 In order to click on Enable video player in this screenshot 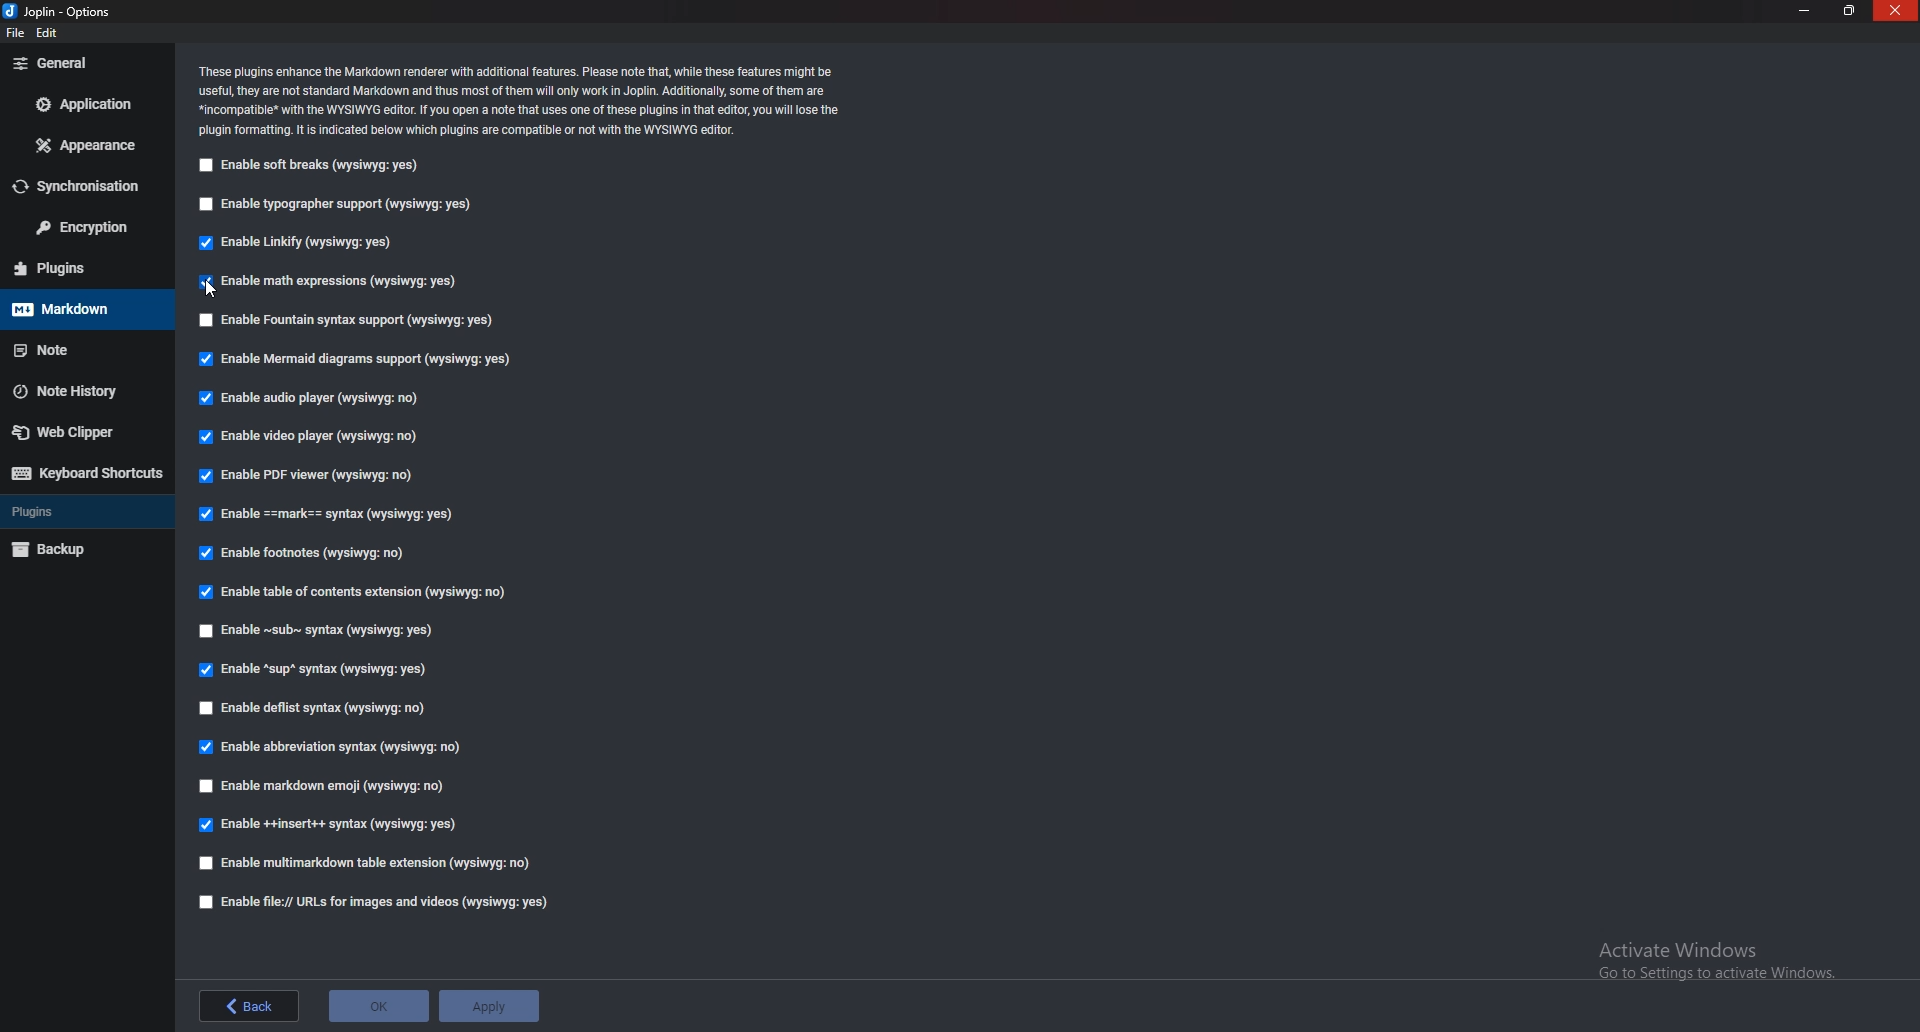, I will do `click(311, 437)`.